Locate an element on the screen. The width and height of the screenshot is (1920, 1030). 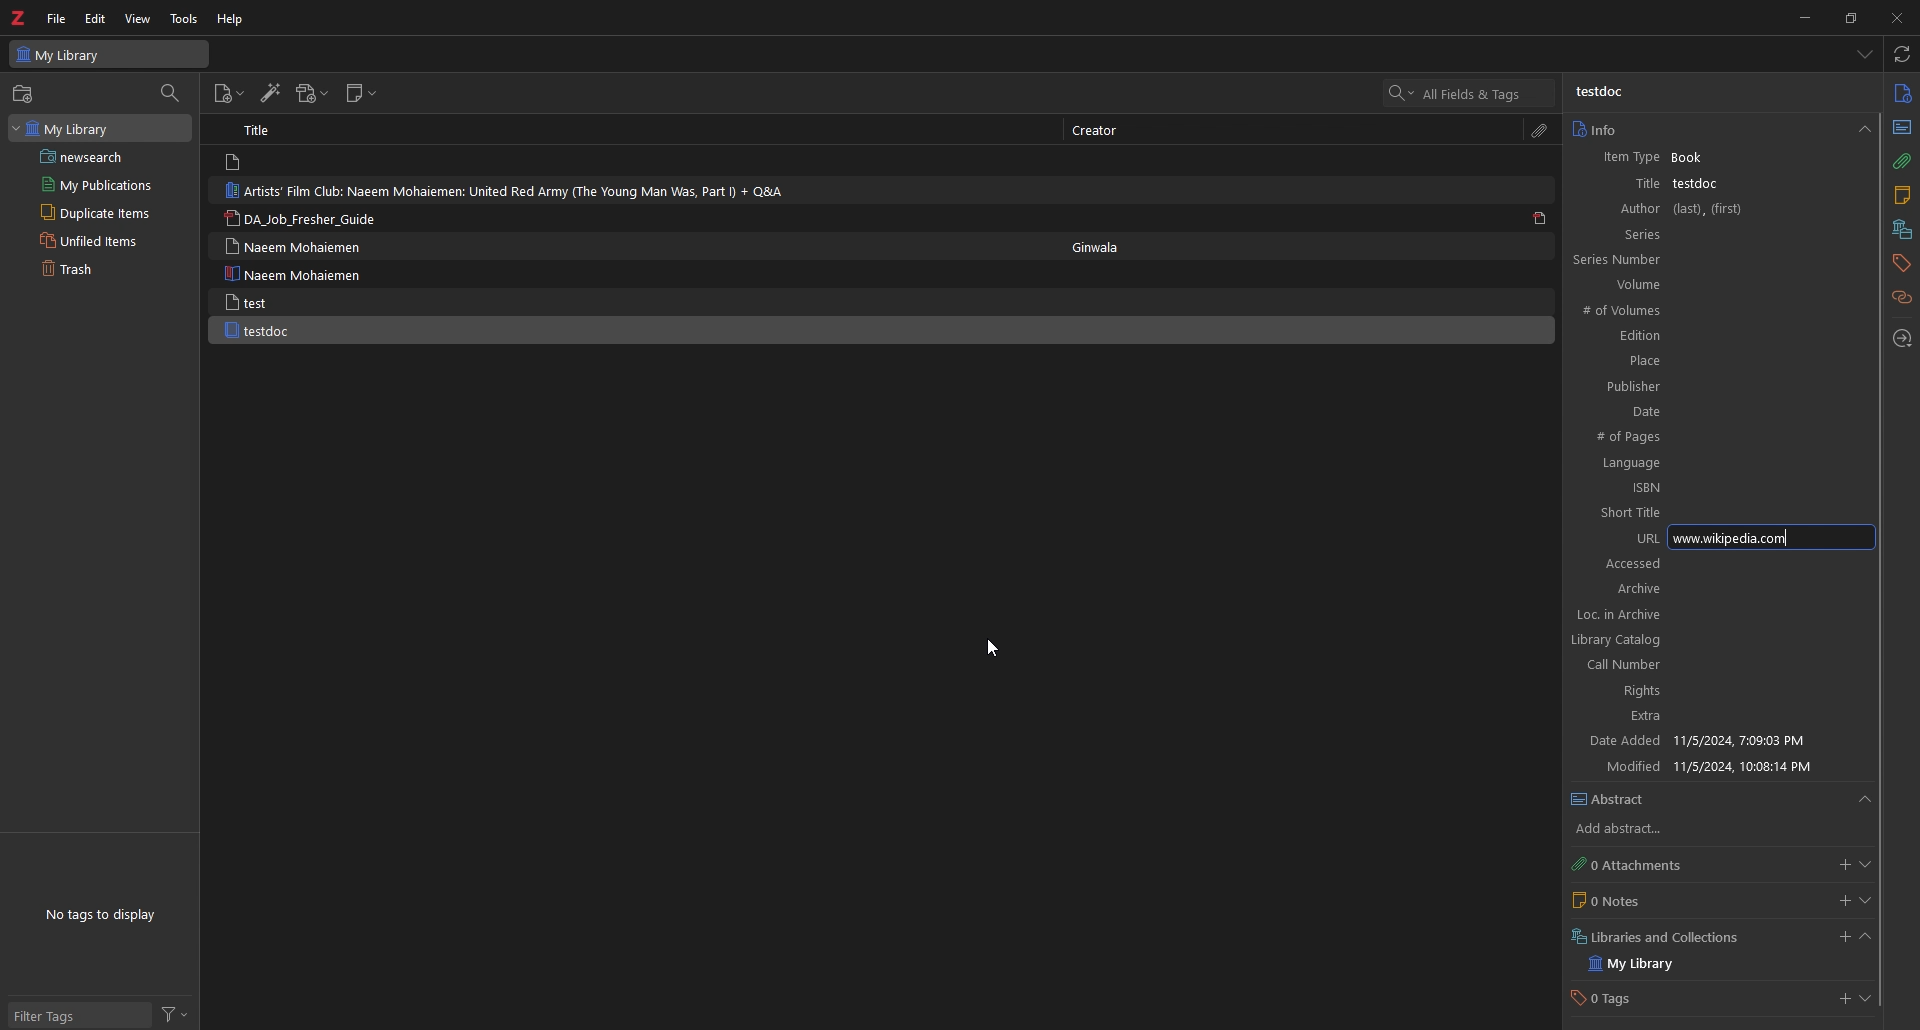
abstract is located at coordinates (1899, 128).